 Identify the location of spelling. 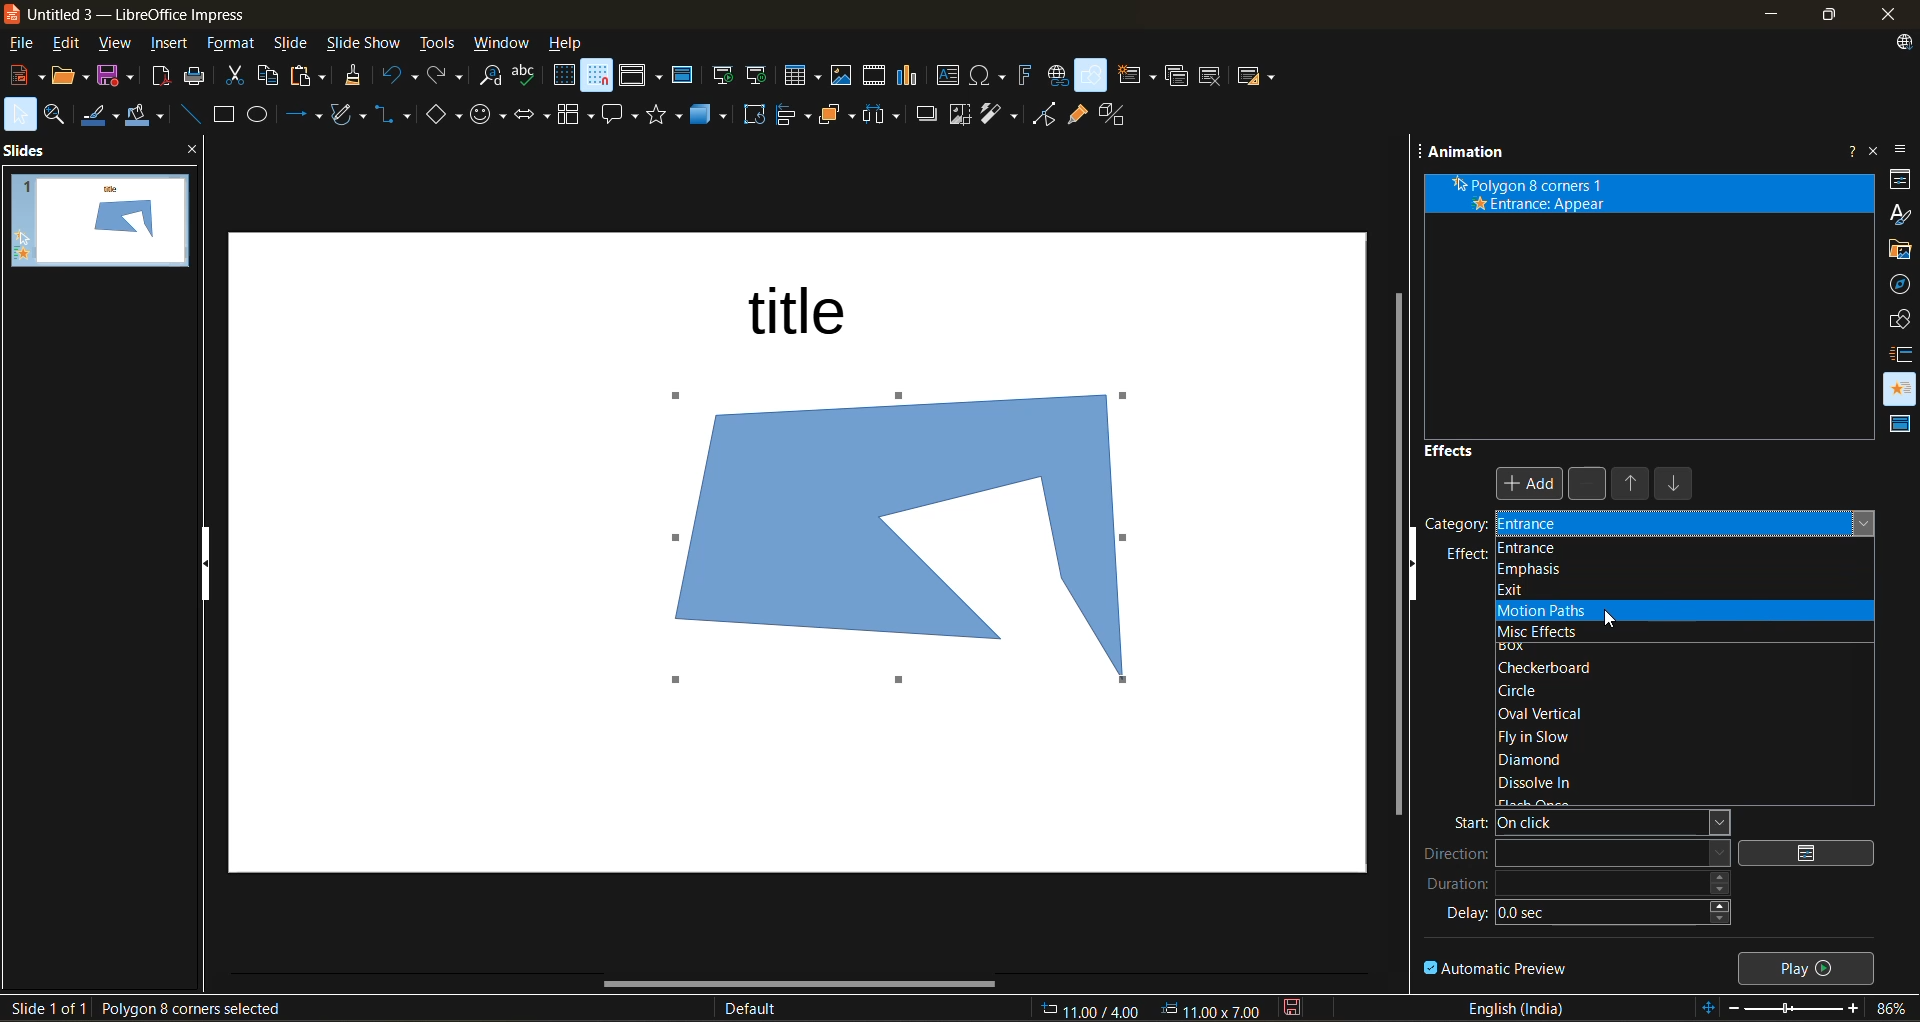
(527, 75).